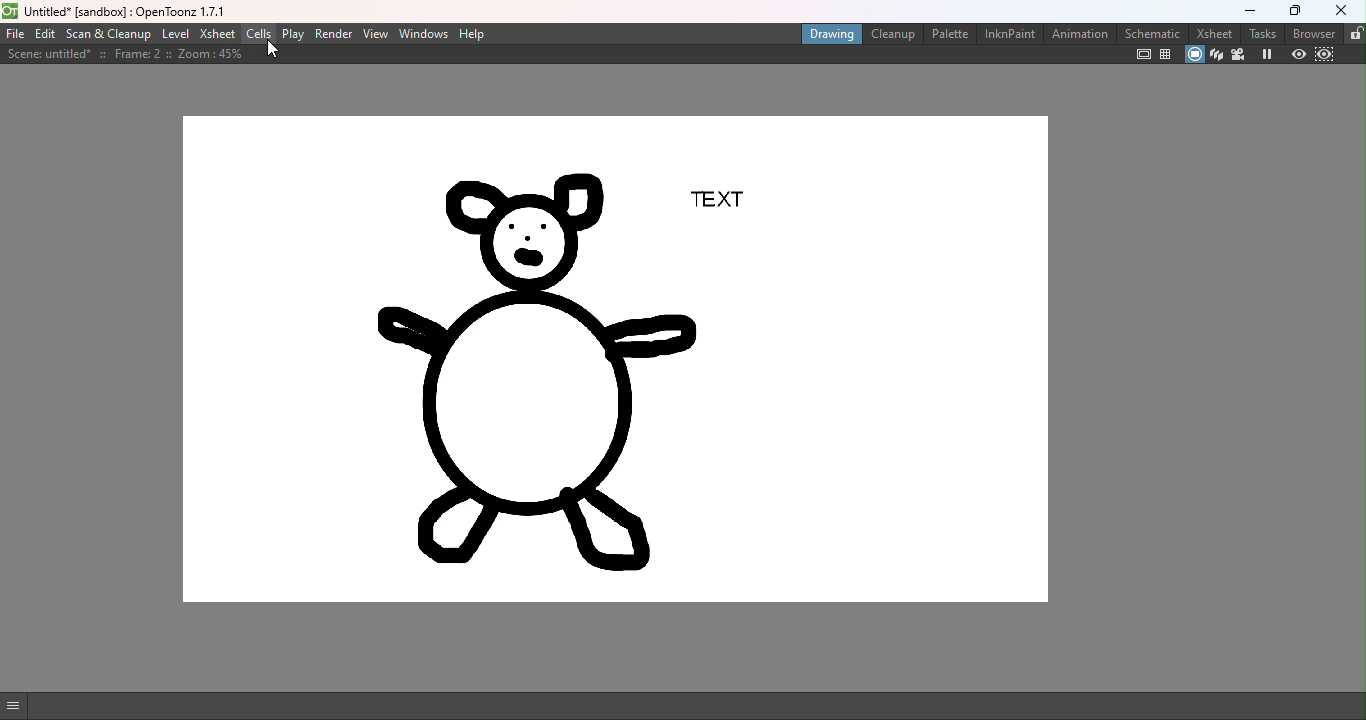 The width and height of the screenshot is (1366, 720). Describe the element at coordinates (1248, 12) in the screenshot. I see `minimize` at that location.